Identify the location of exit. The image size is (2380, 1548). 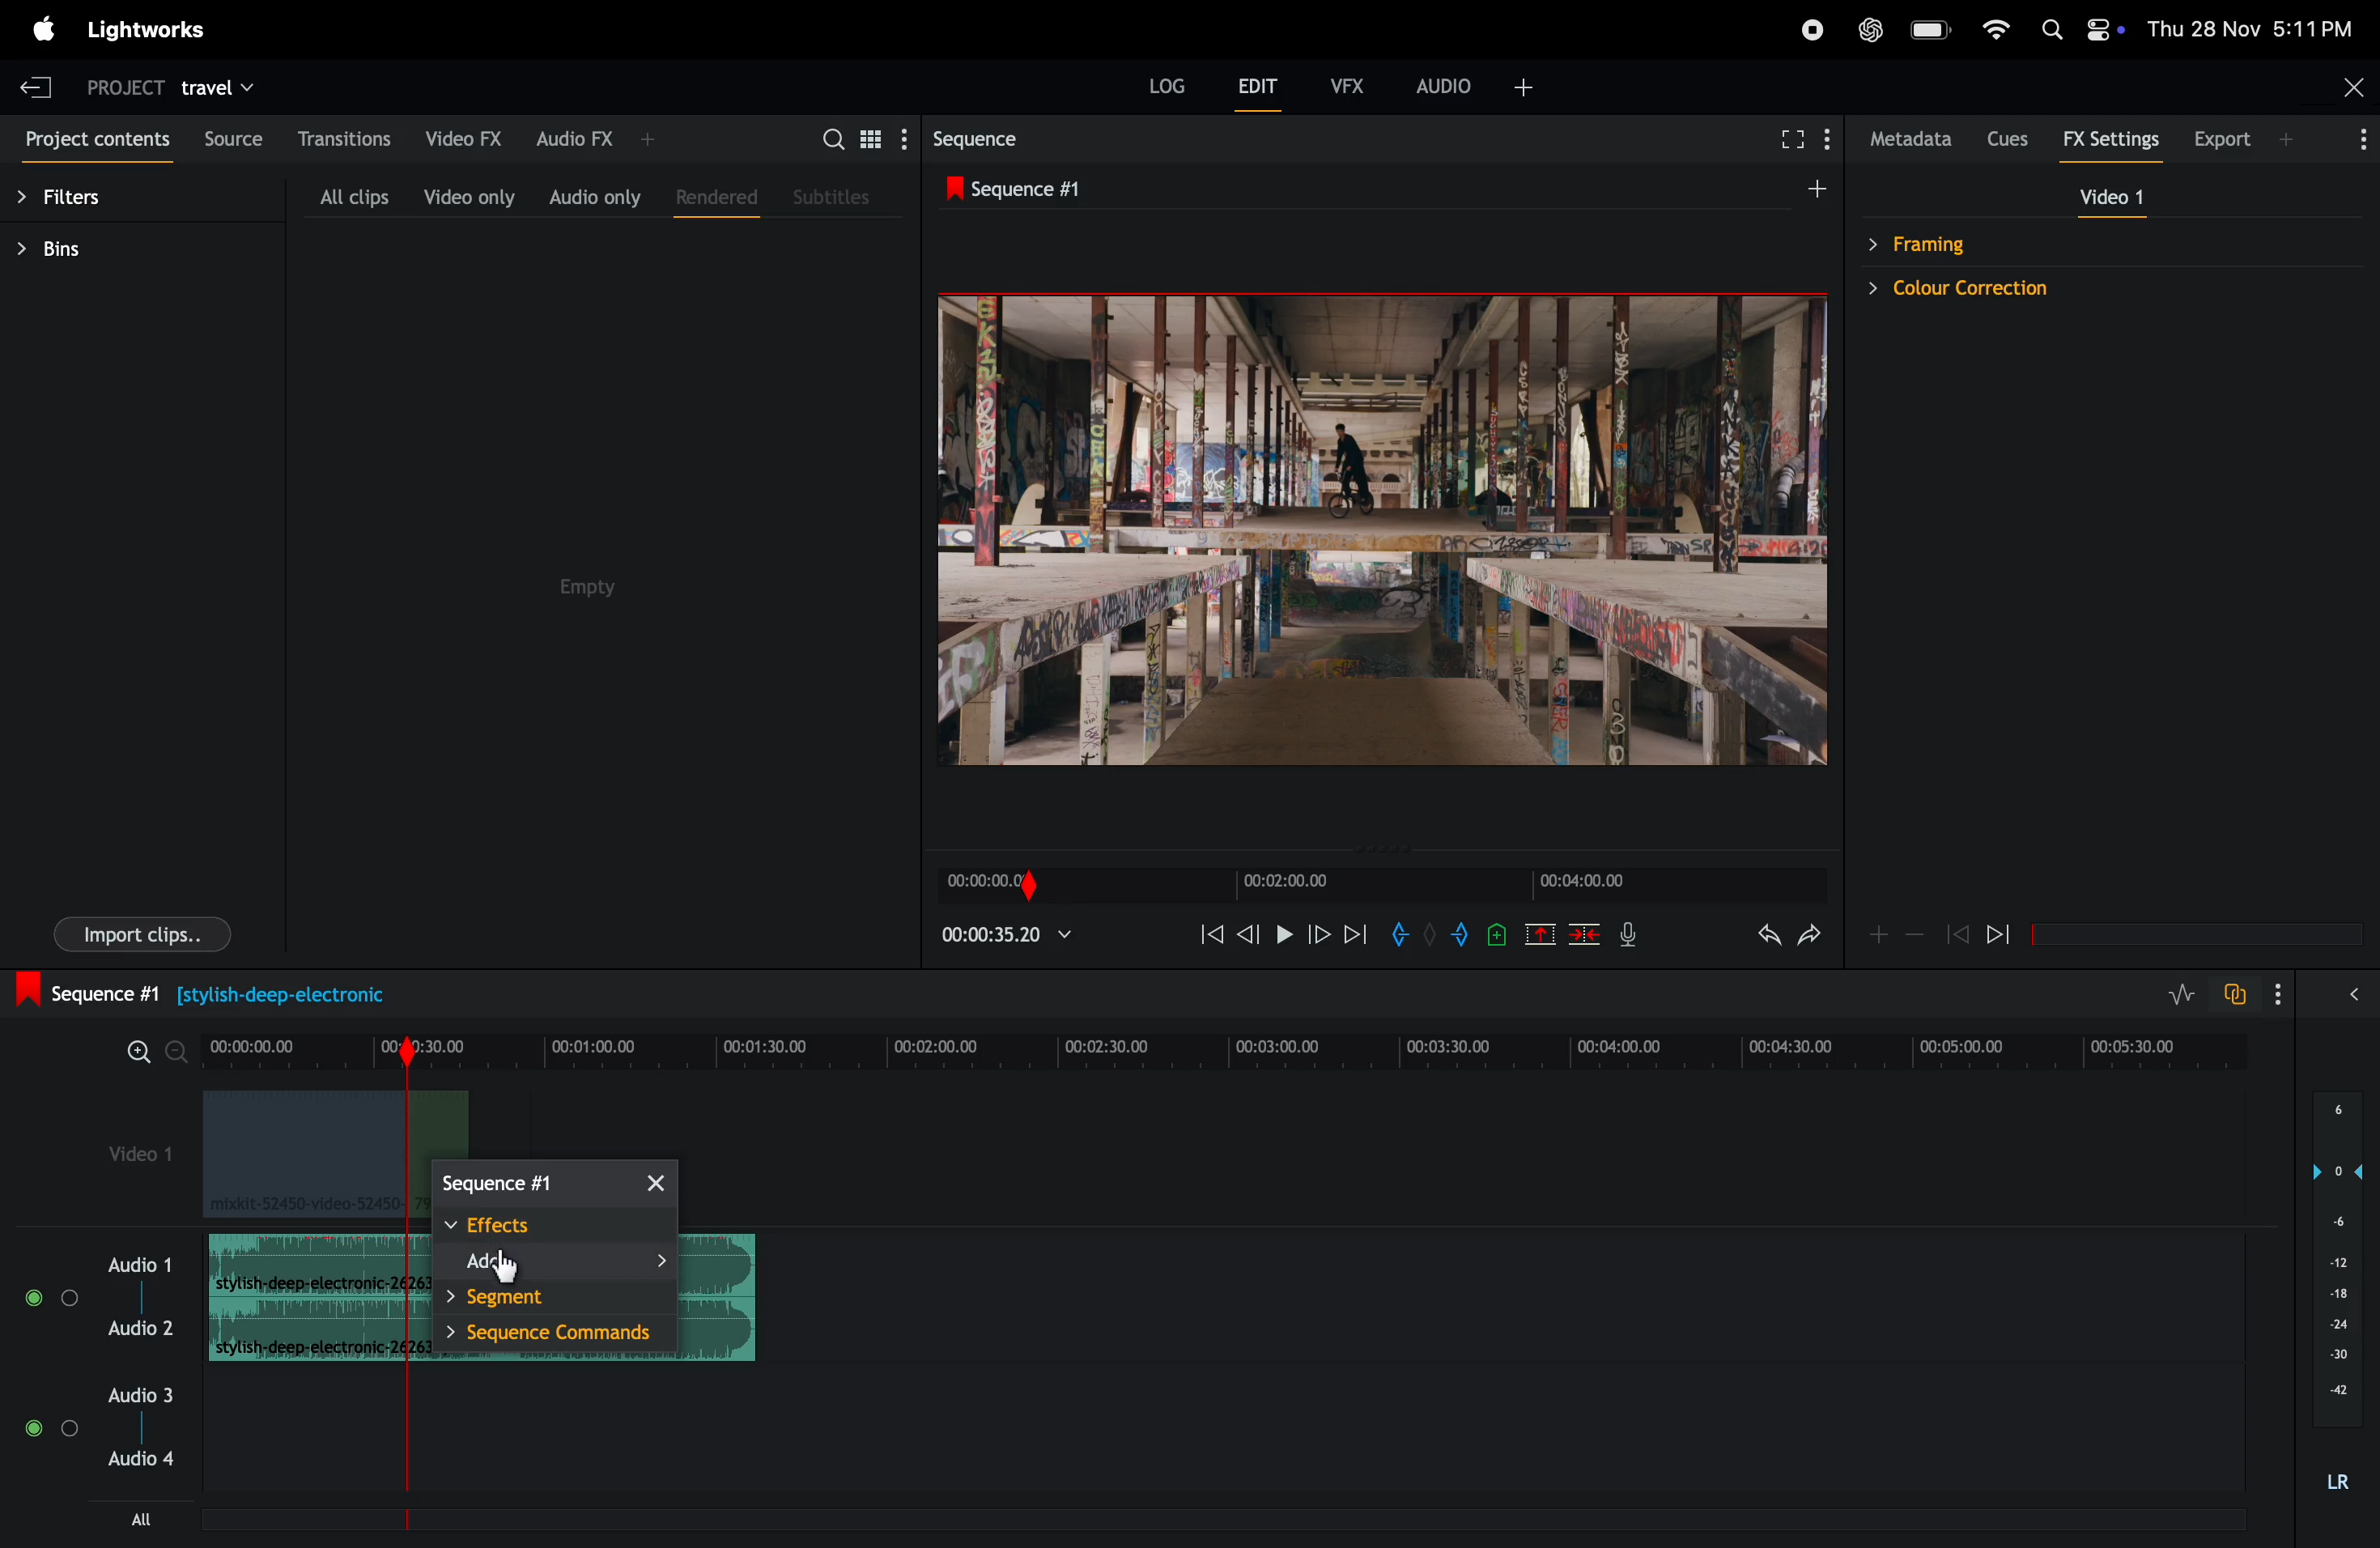
(36, 83).